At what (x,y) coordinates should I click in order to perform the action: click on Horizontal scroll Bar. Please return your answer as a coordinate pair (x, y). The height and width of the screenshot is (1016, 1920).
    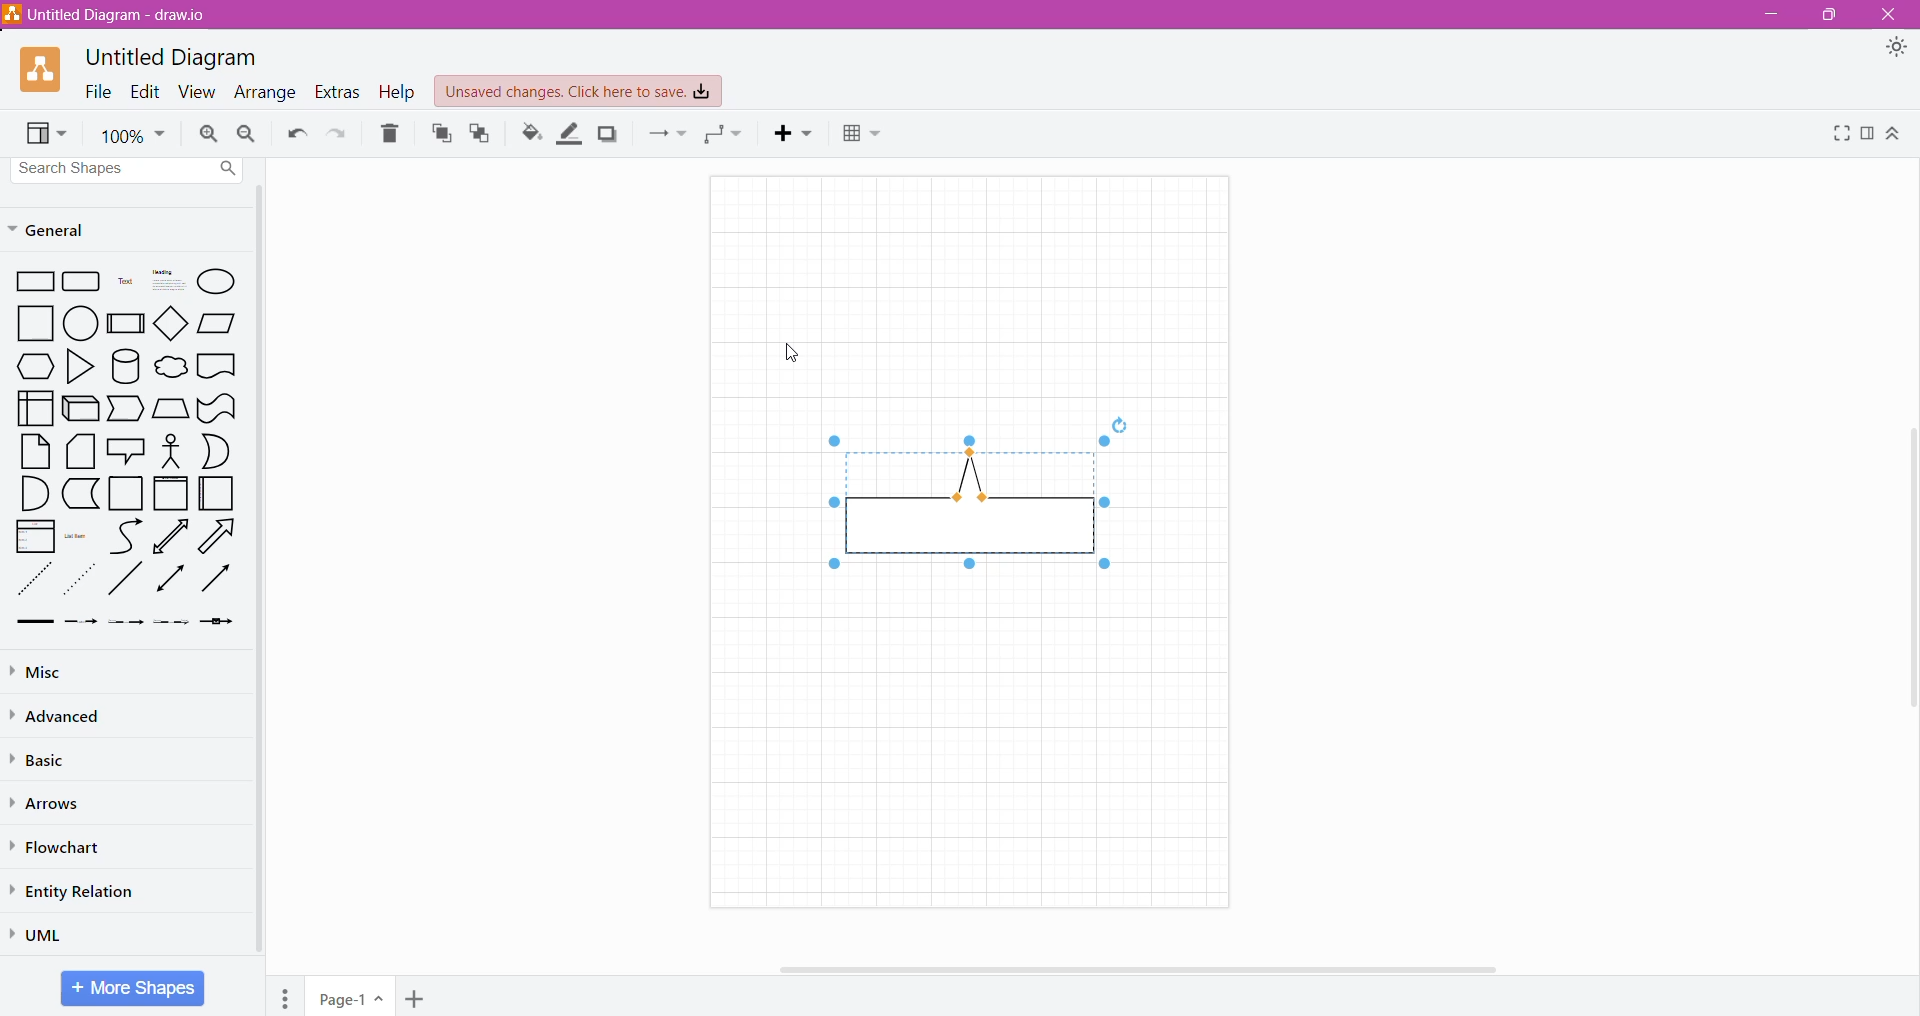
    Looking at the image, I should click on (1159, 969).